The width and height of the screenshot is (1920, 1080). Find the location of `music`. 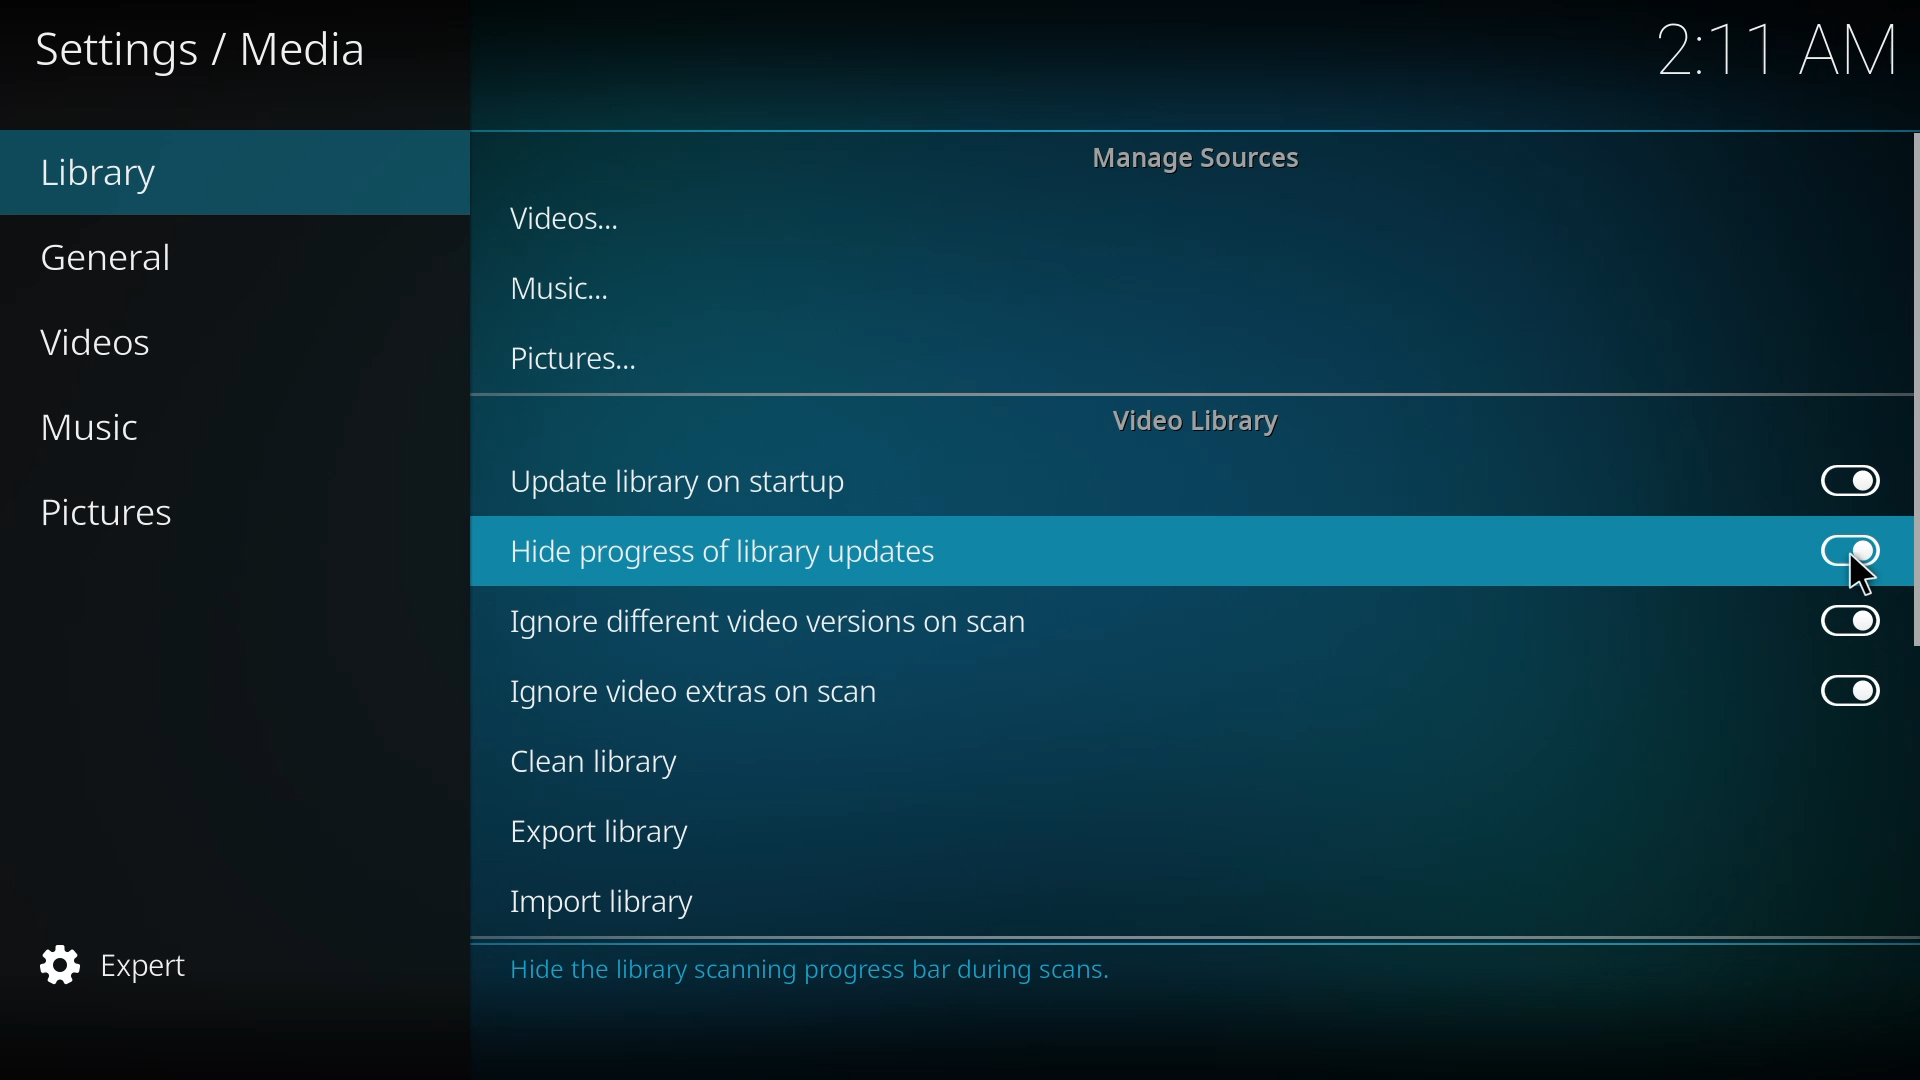

music is located at coordinates (561, 291).